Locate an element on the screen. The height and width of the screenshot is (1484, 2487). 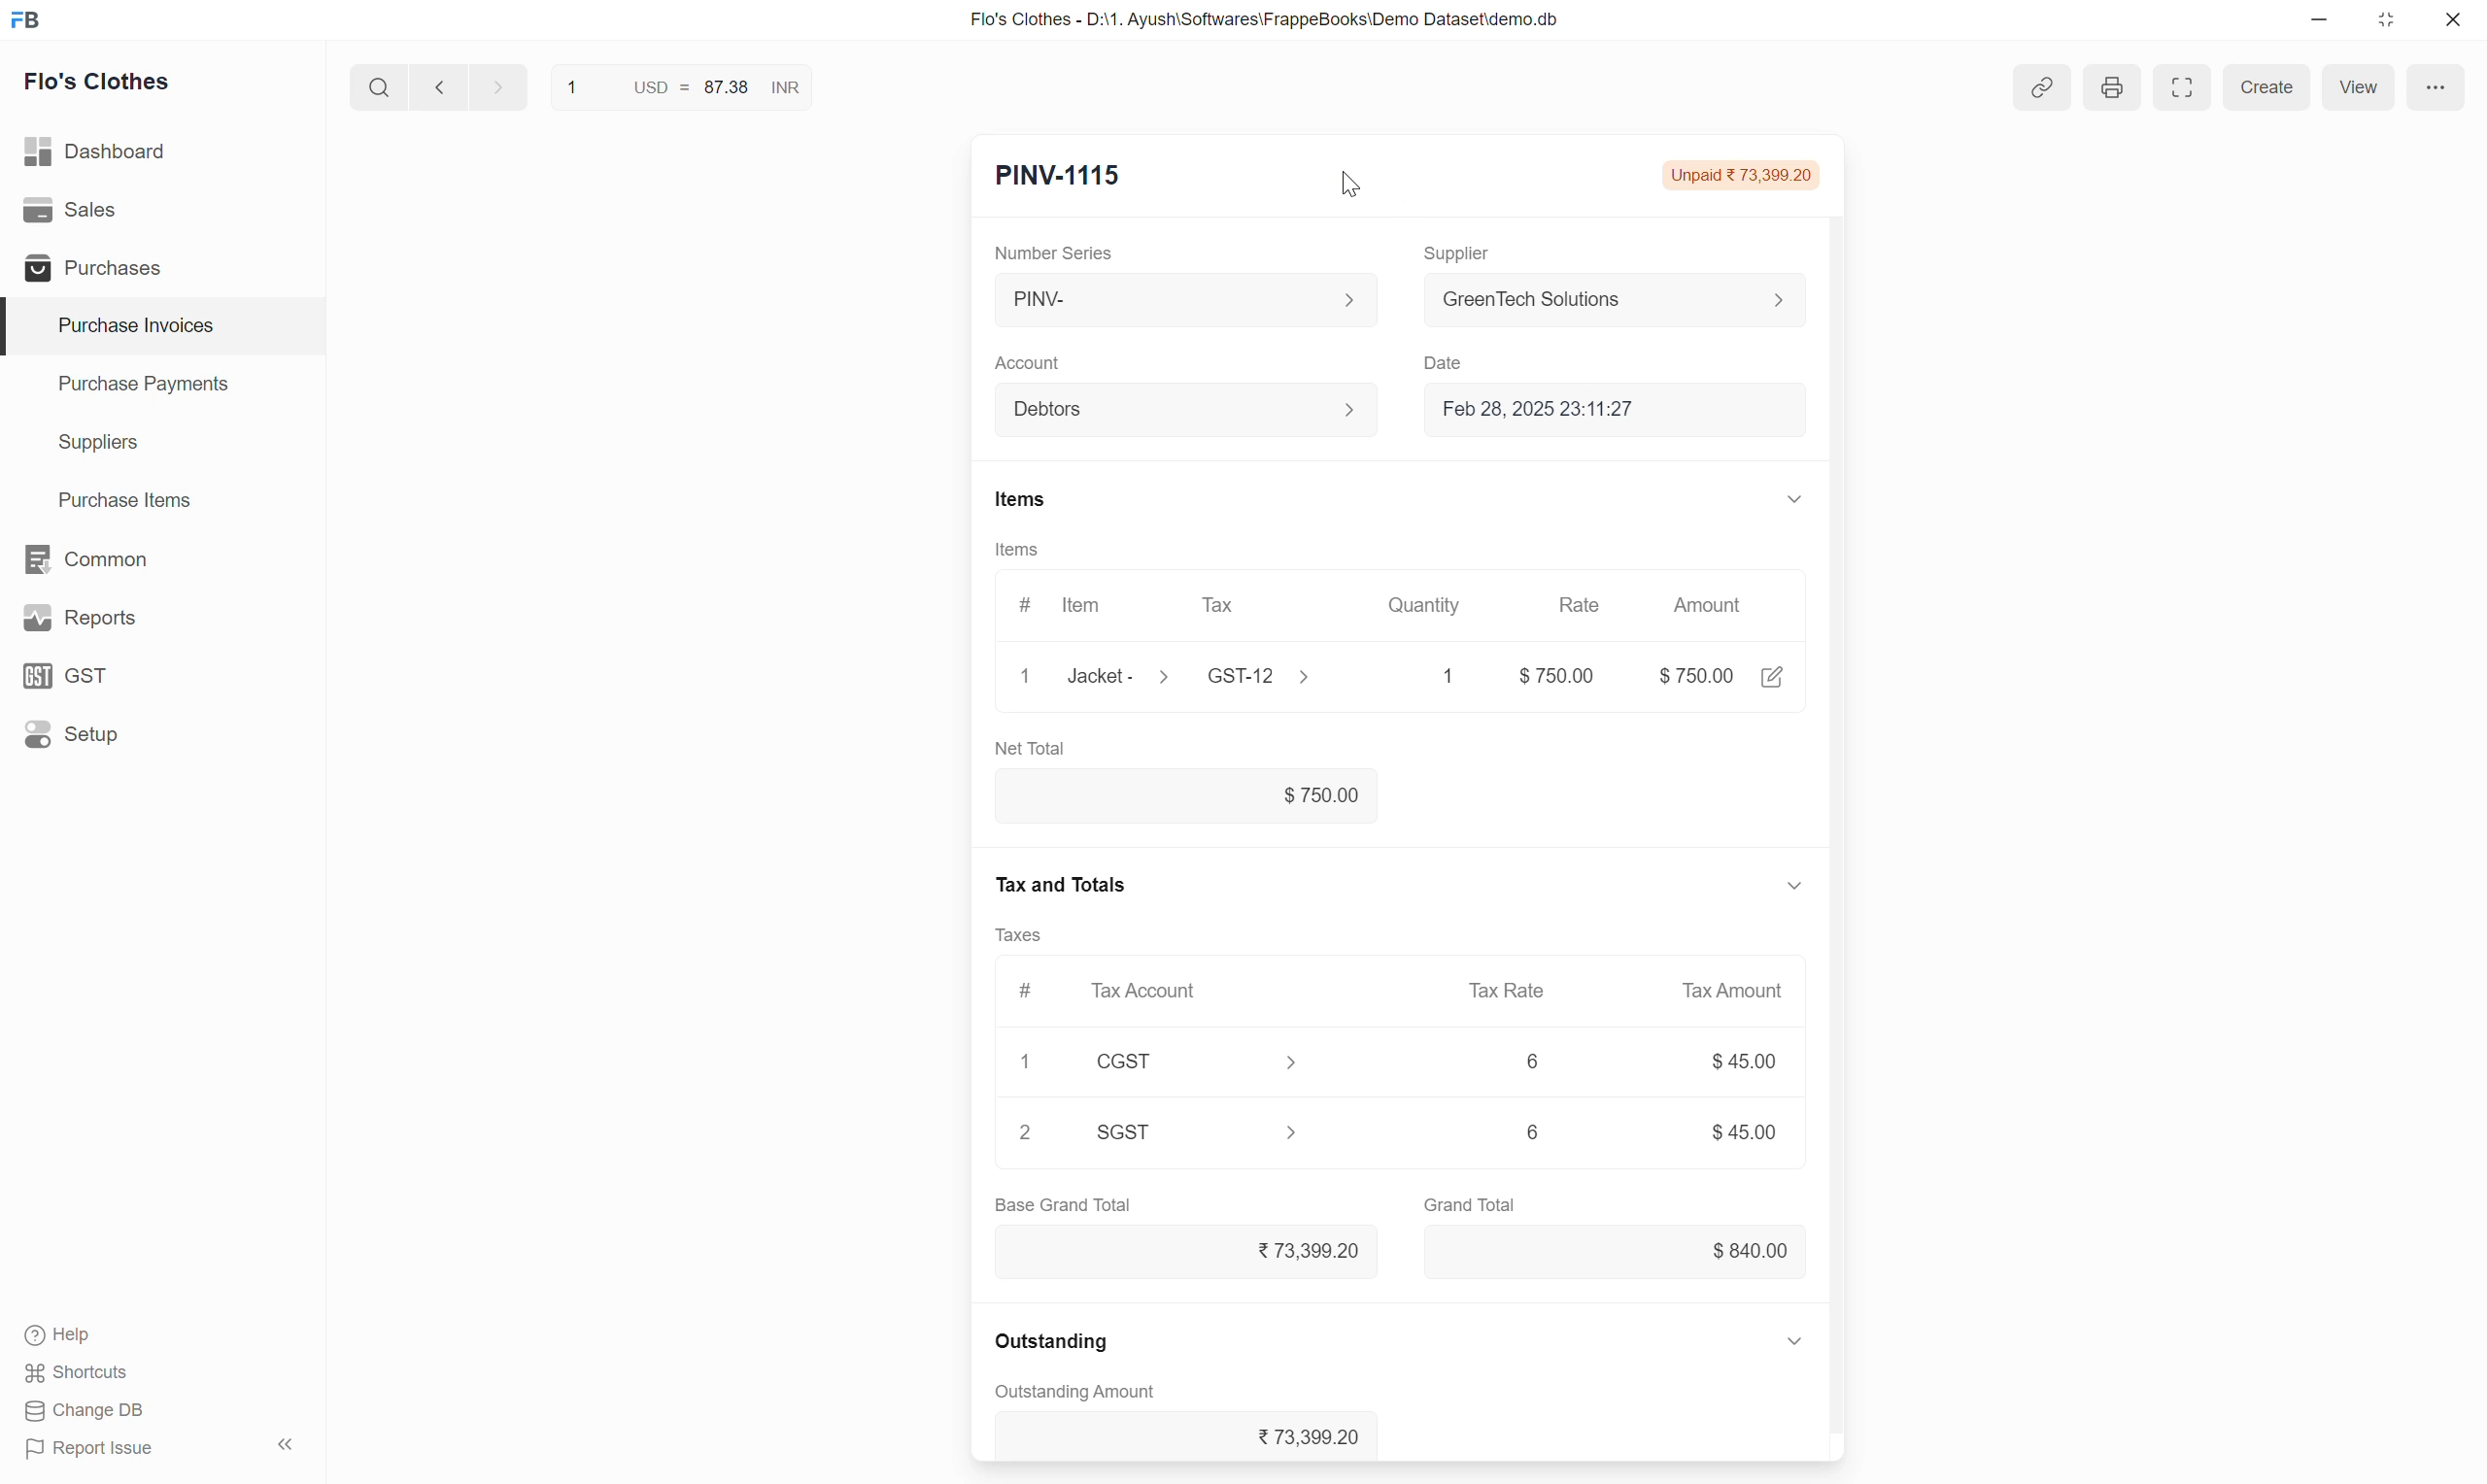
Date is located at coordinates (1448, 364).